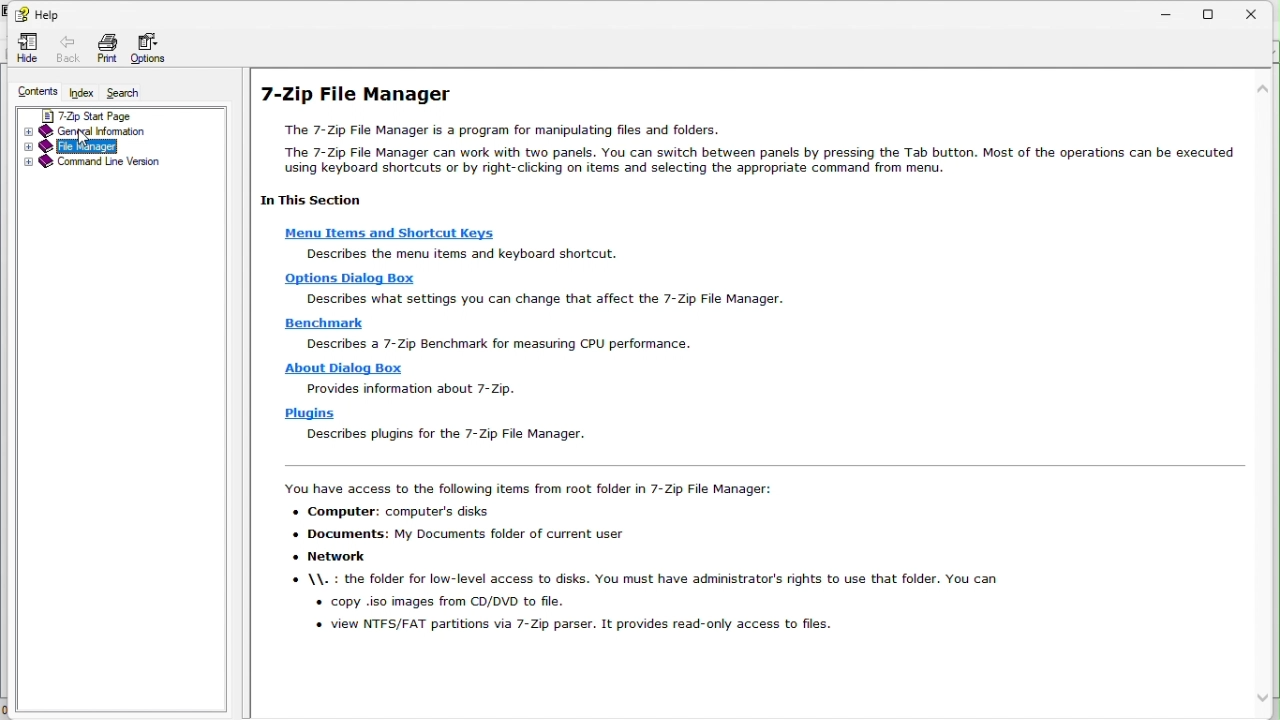 The width and height of the screenshot is (1280, 720). I want to click on Command line version, so click(117, 163).